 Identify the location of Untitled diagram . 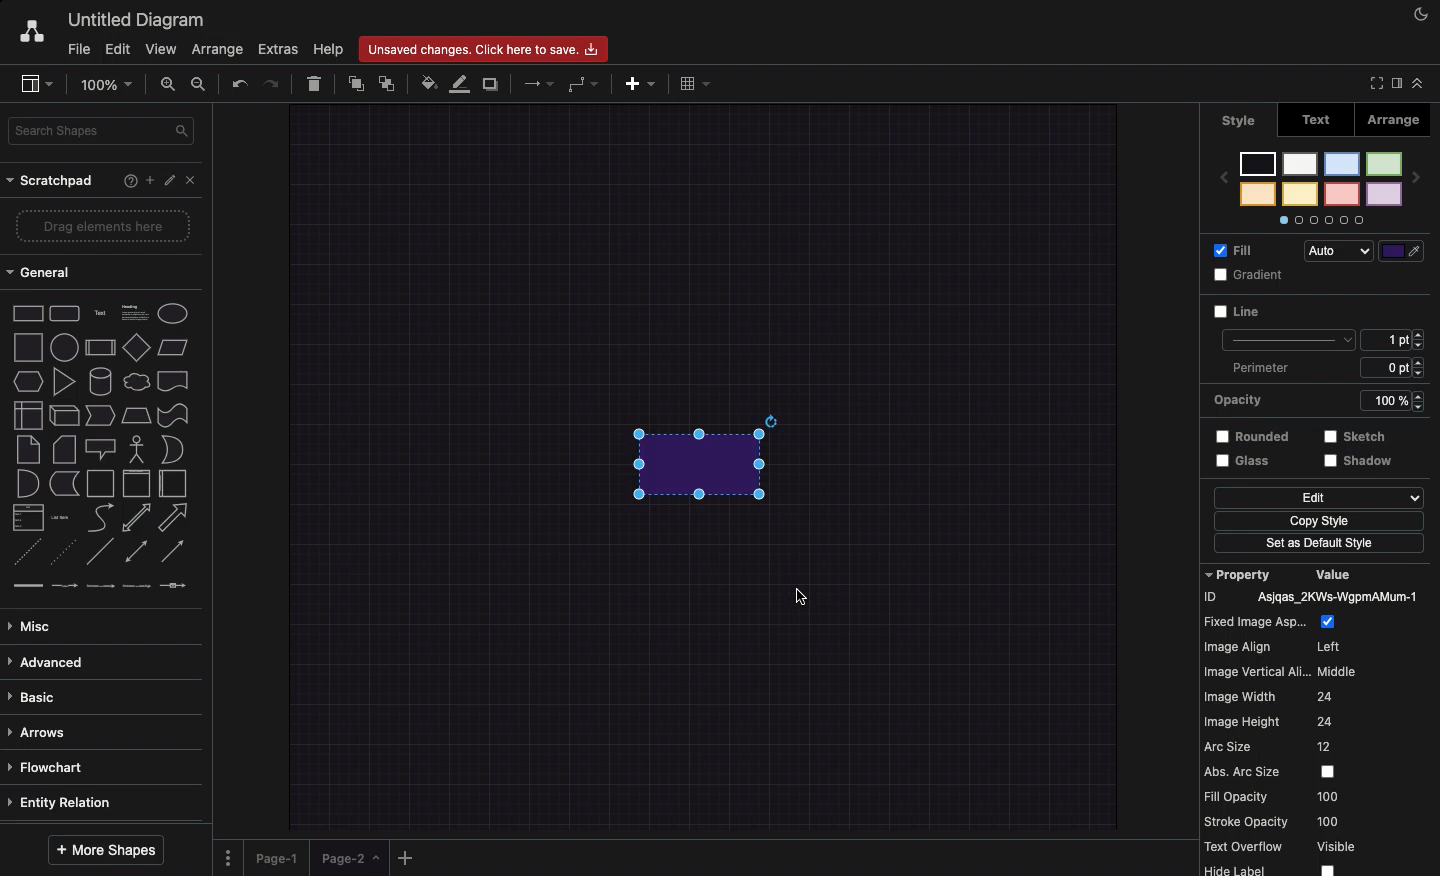
(138, 17).